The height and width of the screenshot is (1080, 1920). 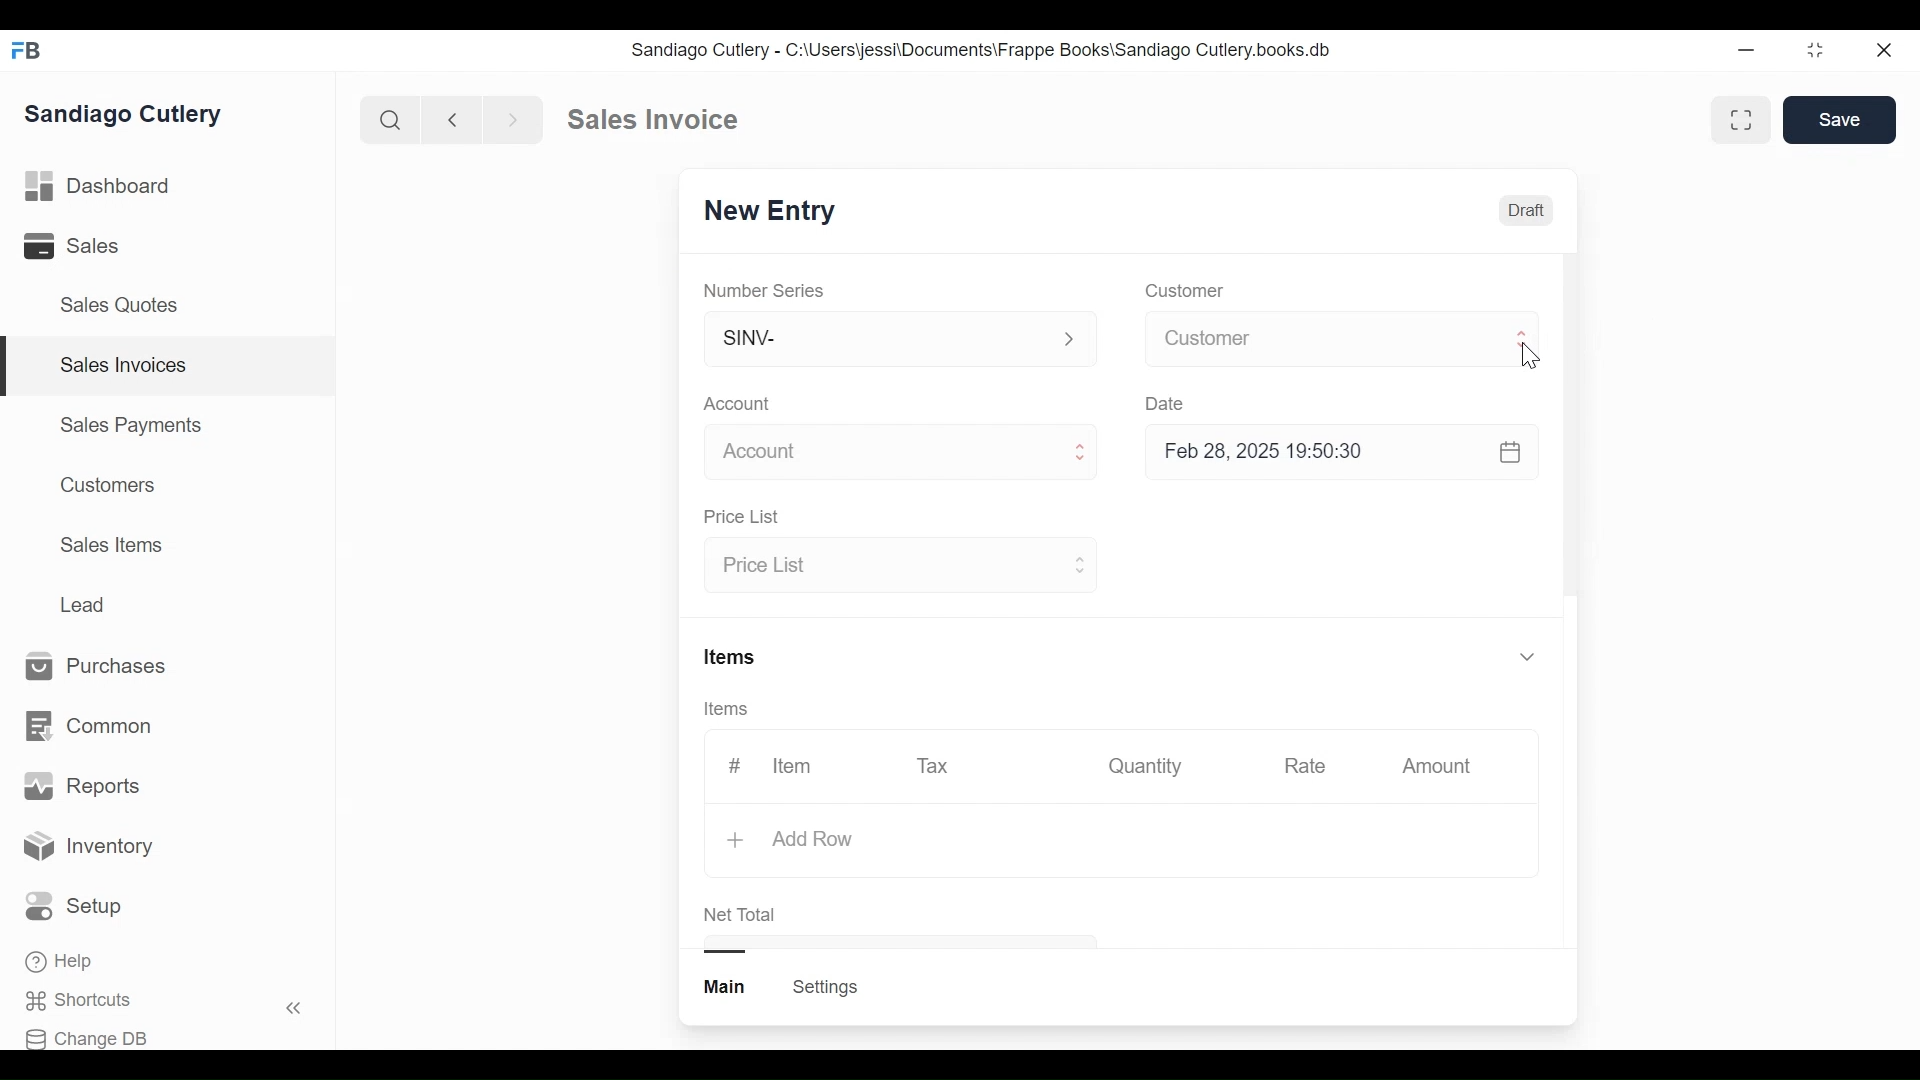 I want to click on + Add Row, so click(x=788, y=839).